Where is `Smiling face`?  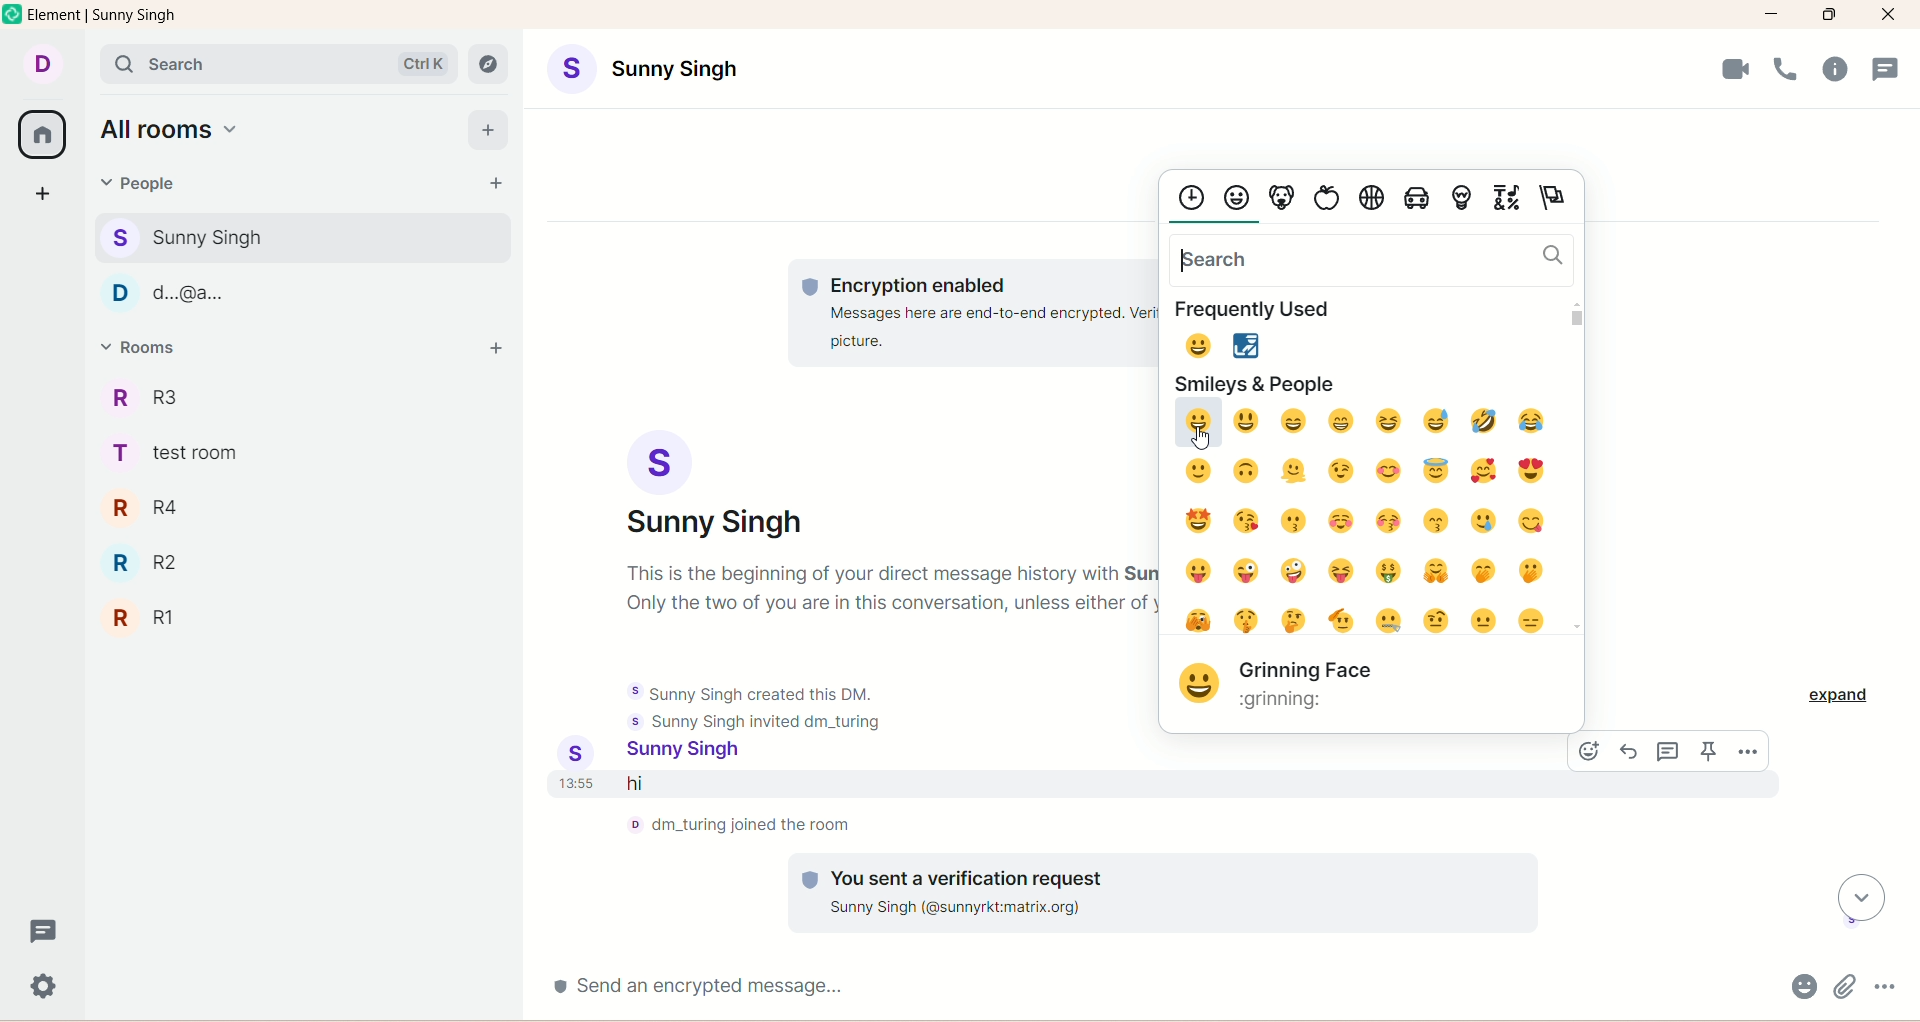 Smiling face is located at coordinates (1342, 520).